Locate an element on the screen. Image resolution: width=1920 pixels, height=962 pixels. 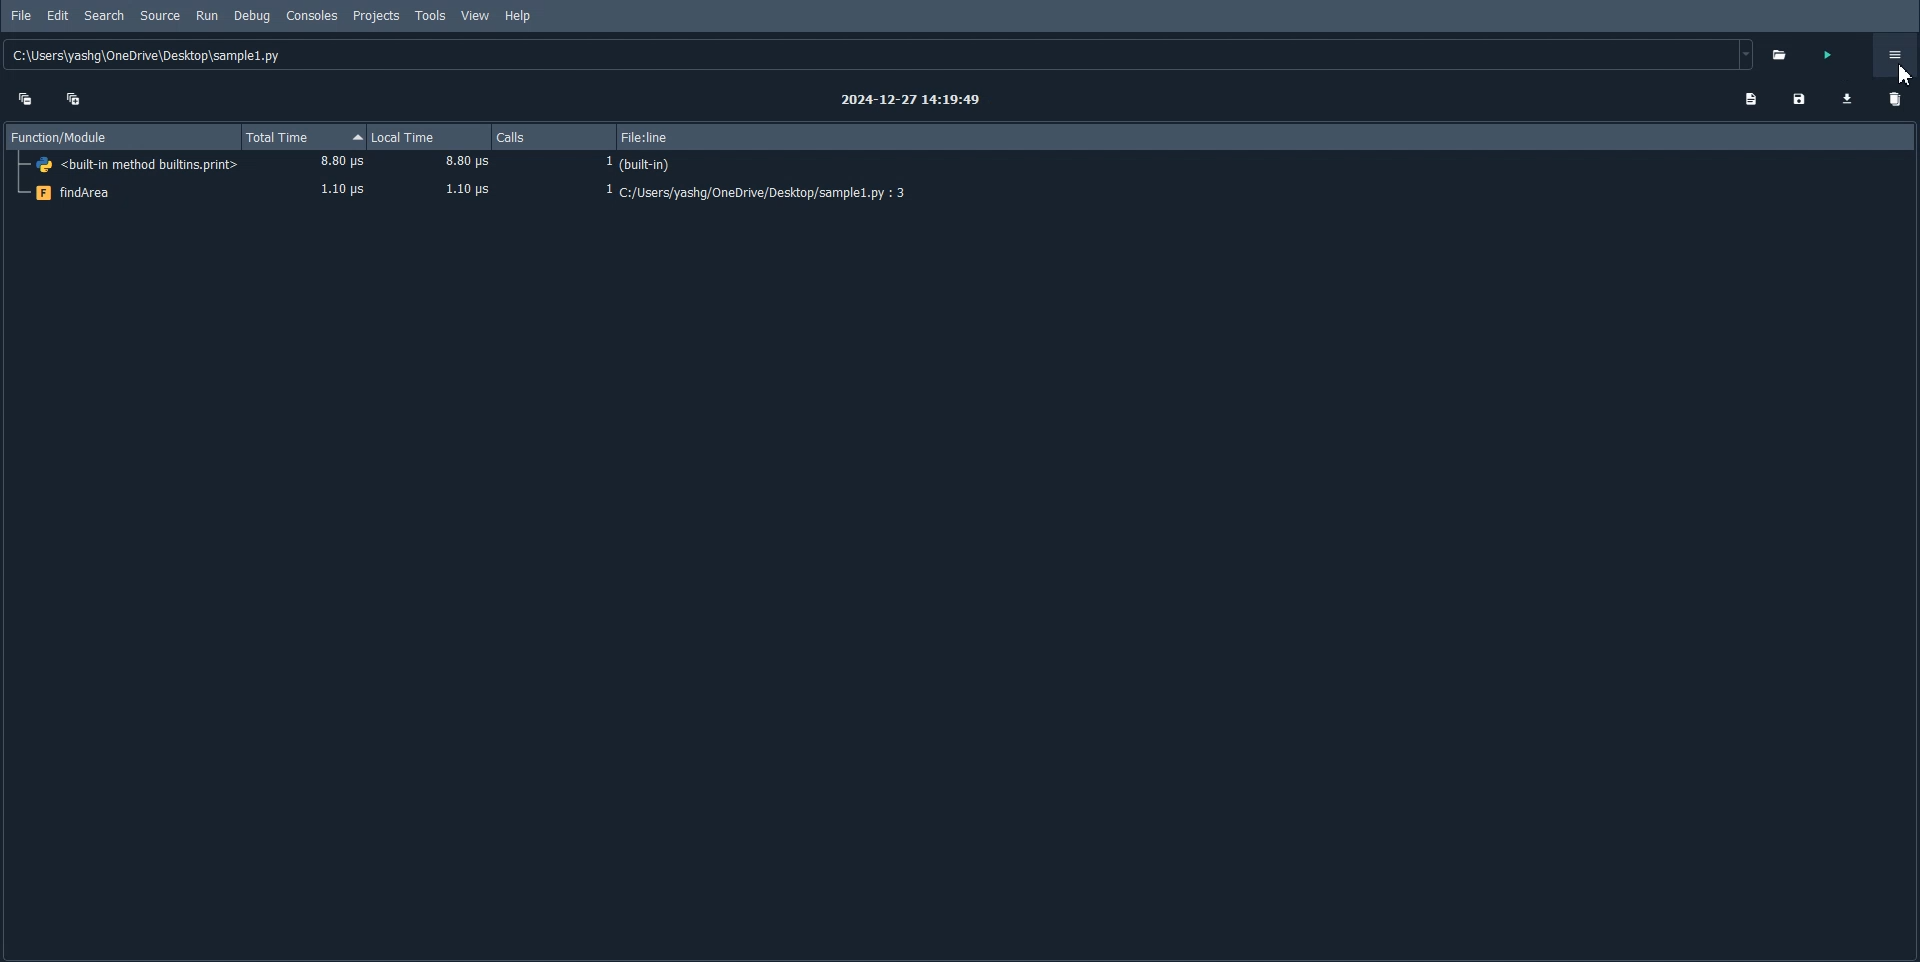
Options is located at coordinates (1896, 54).